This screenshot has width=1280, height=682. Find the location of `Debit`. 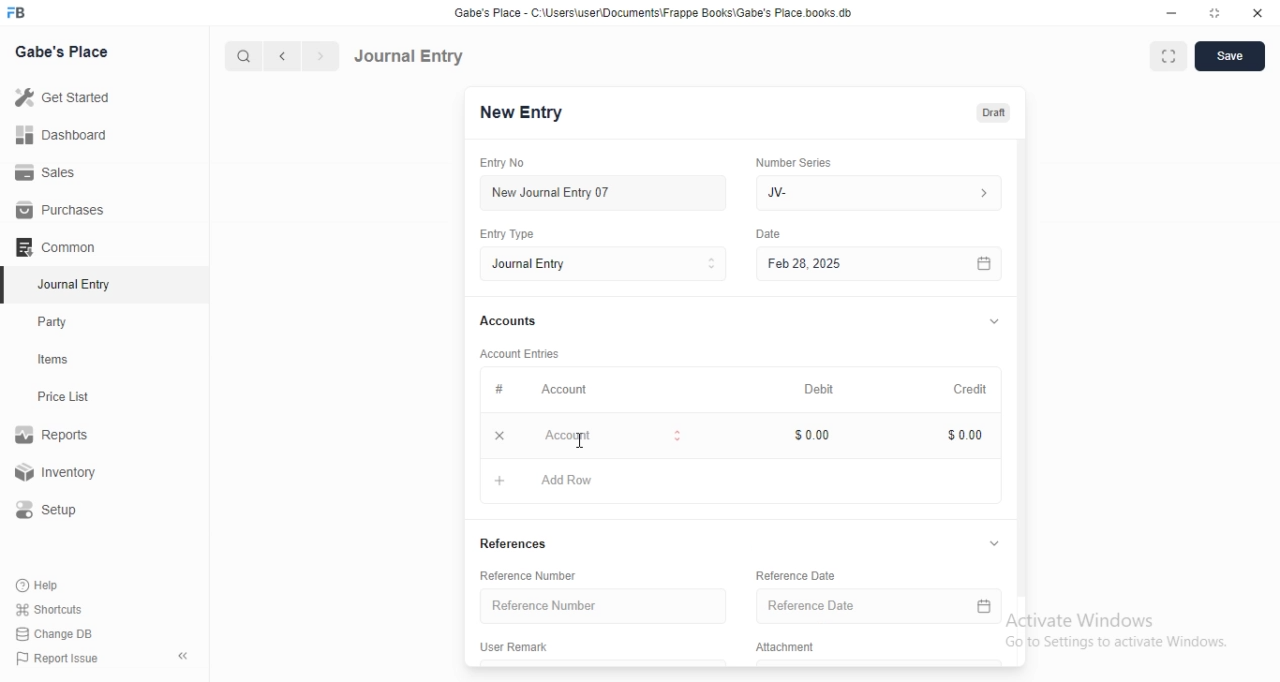

Debit is located at coordinates (815, 387).